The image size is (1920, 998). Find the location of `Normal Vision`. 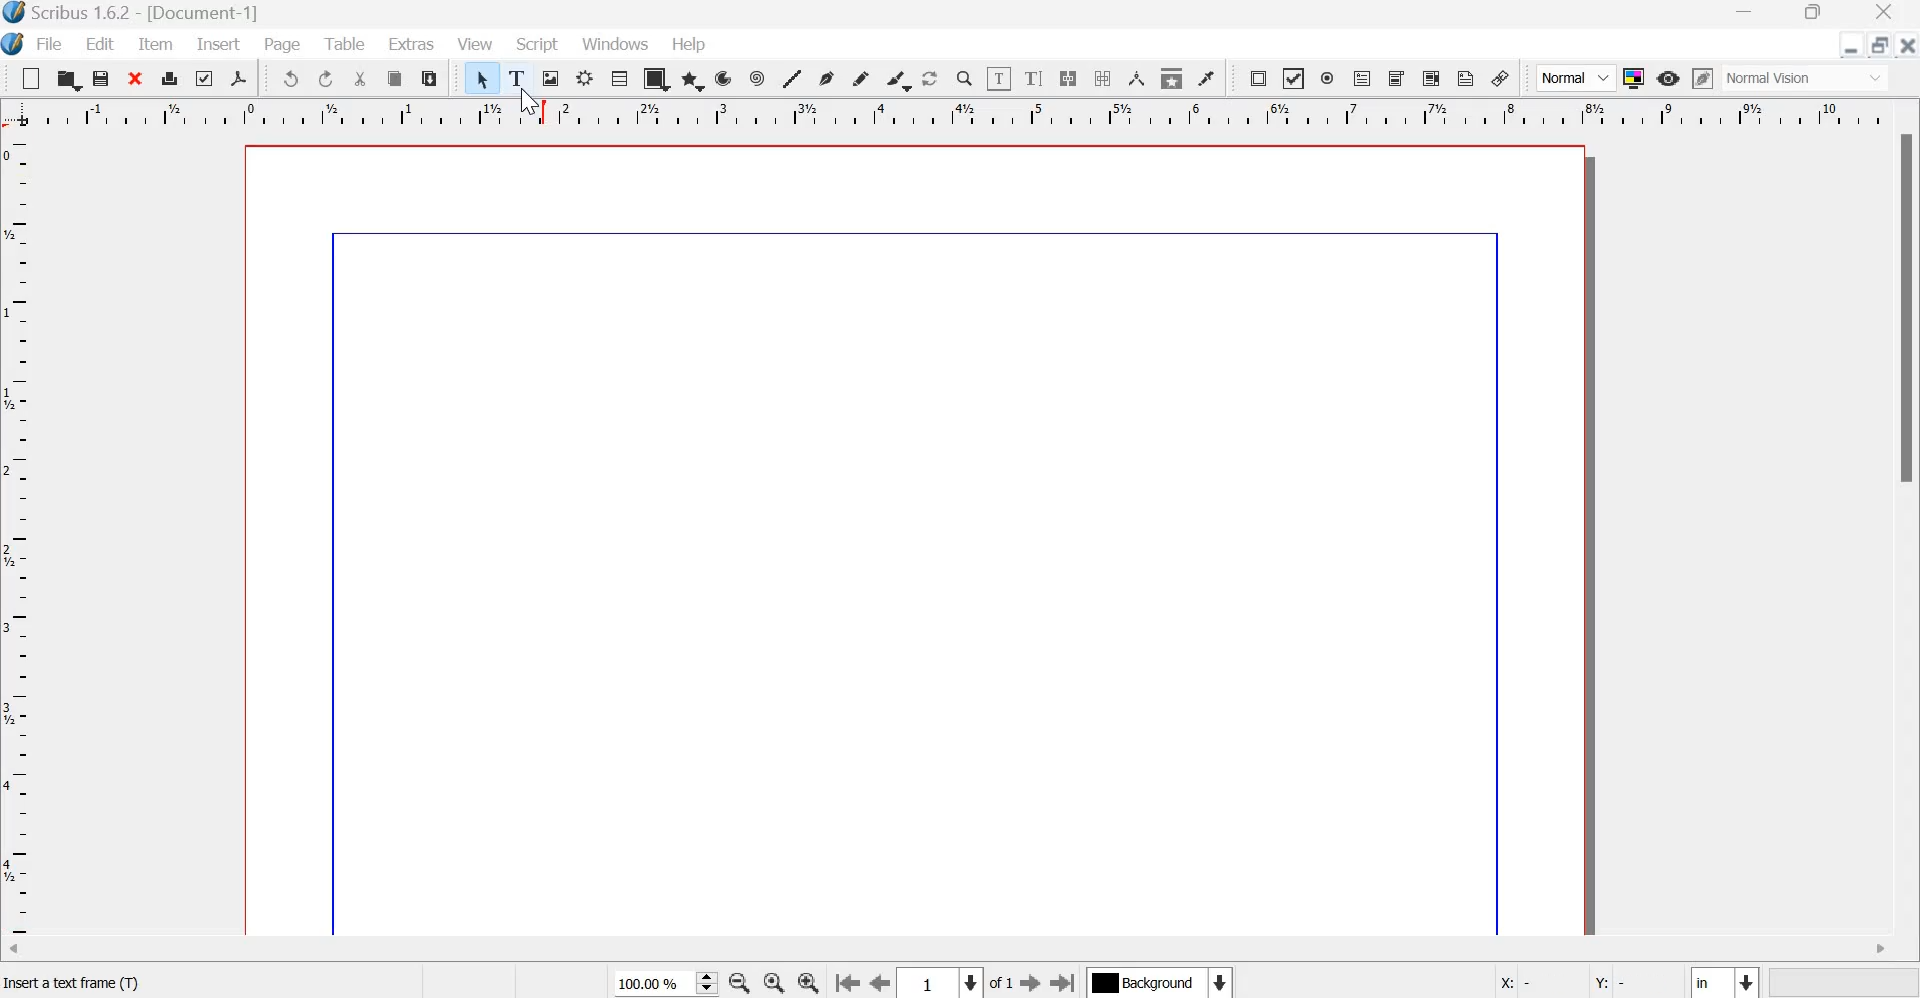

Normal Vision is located at coordinates (1808, 78).